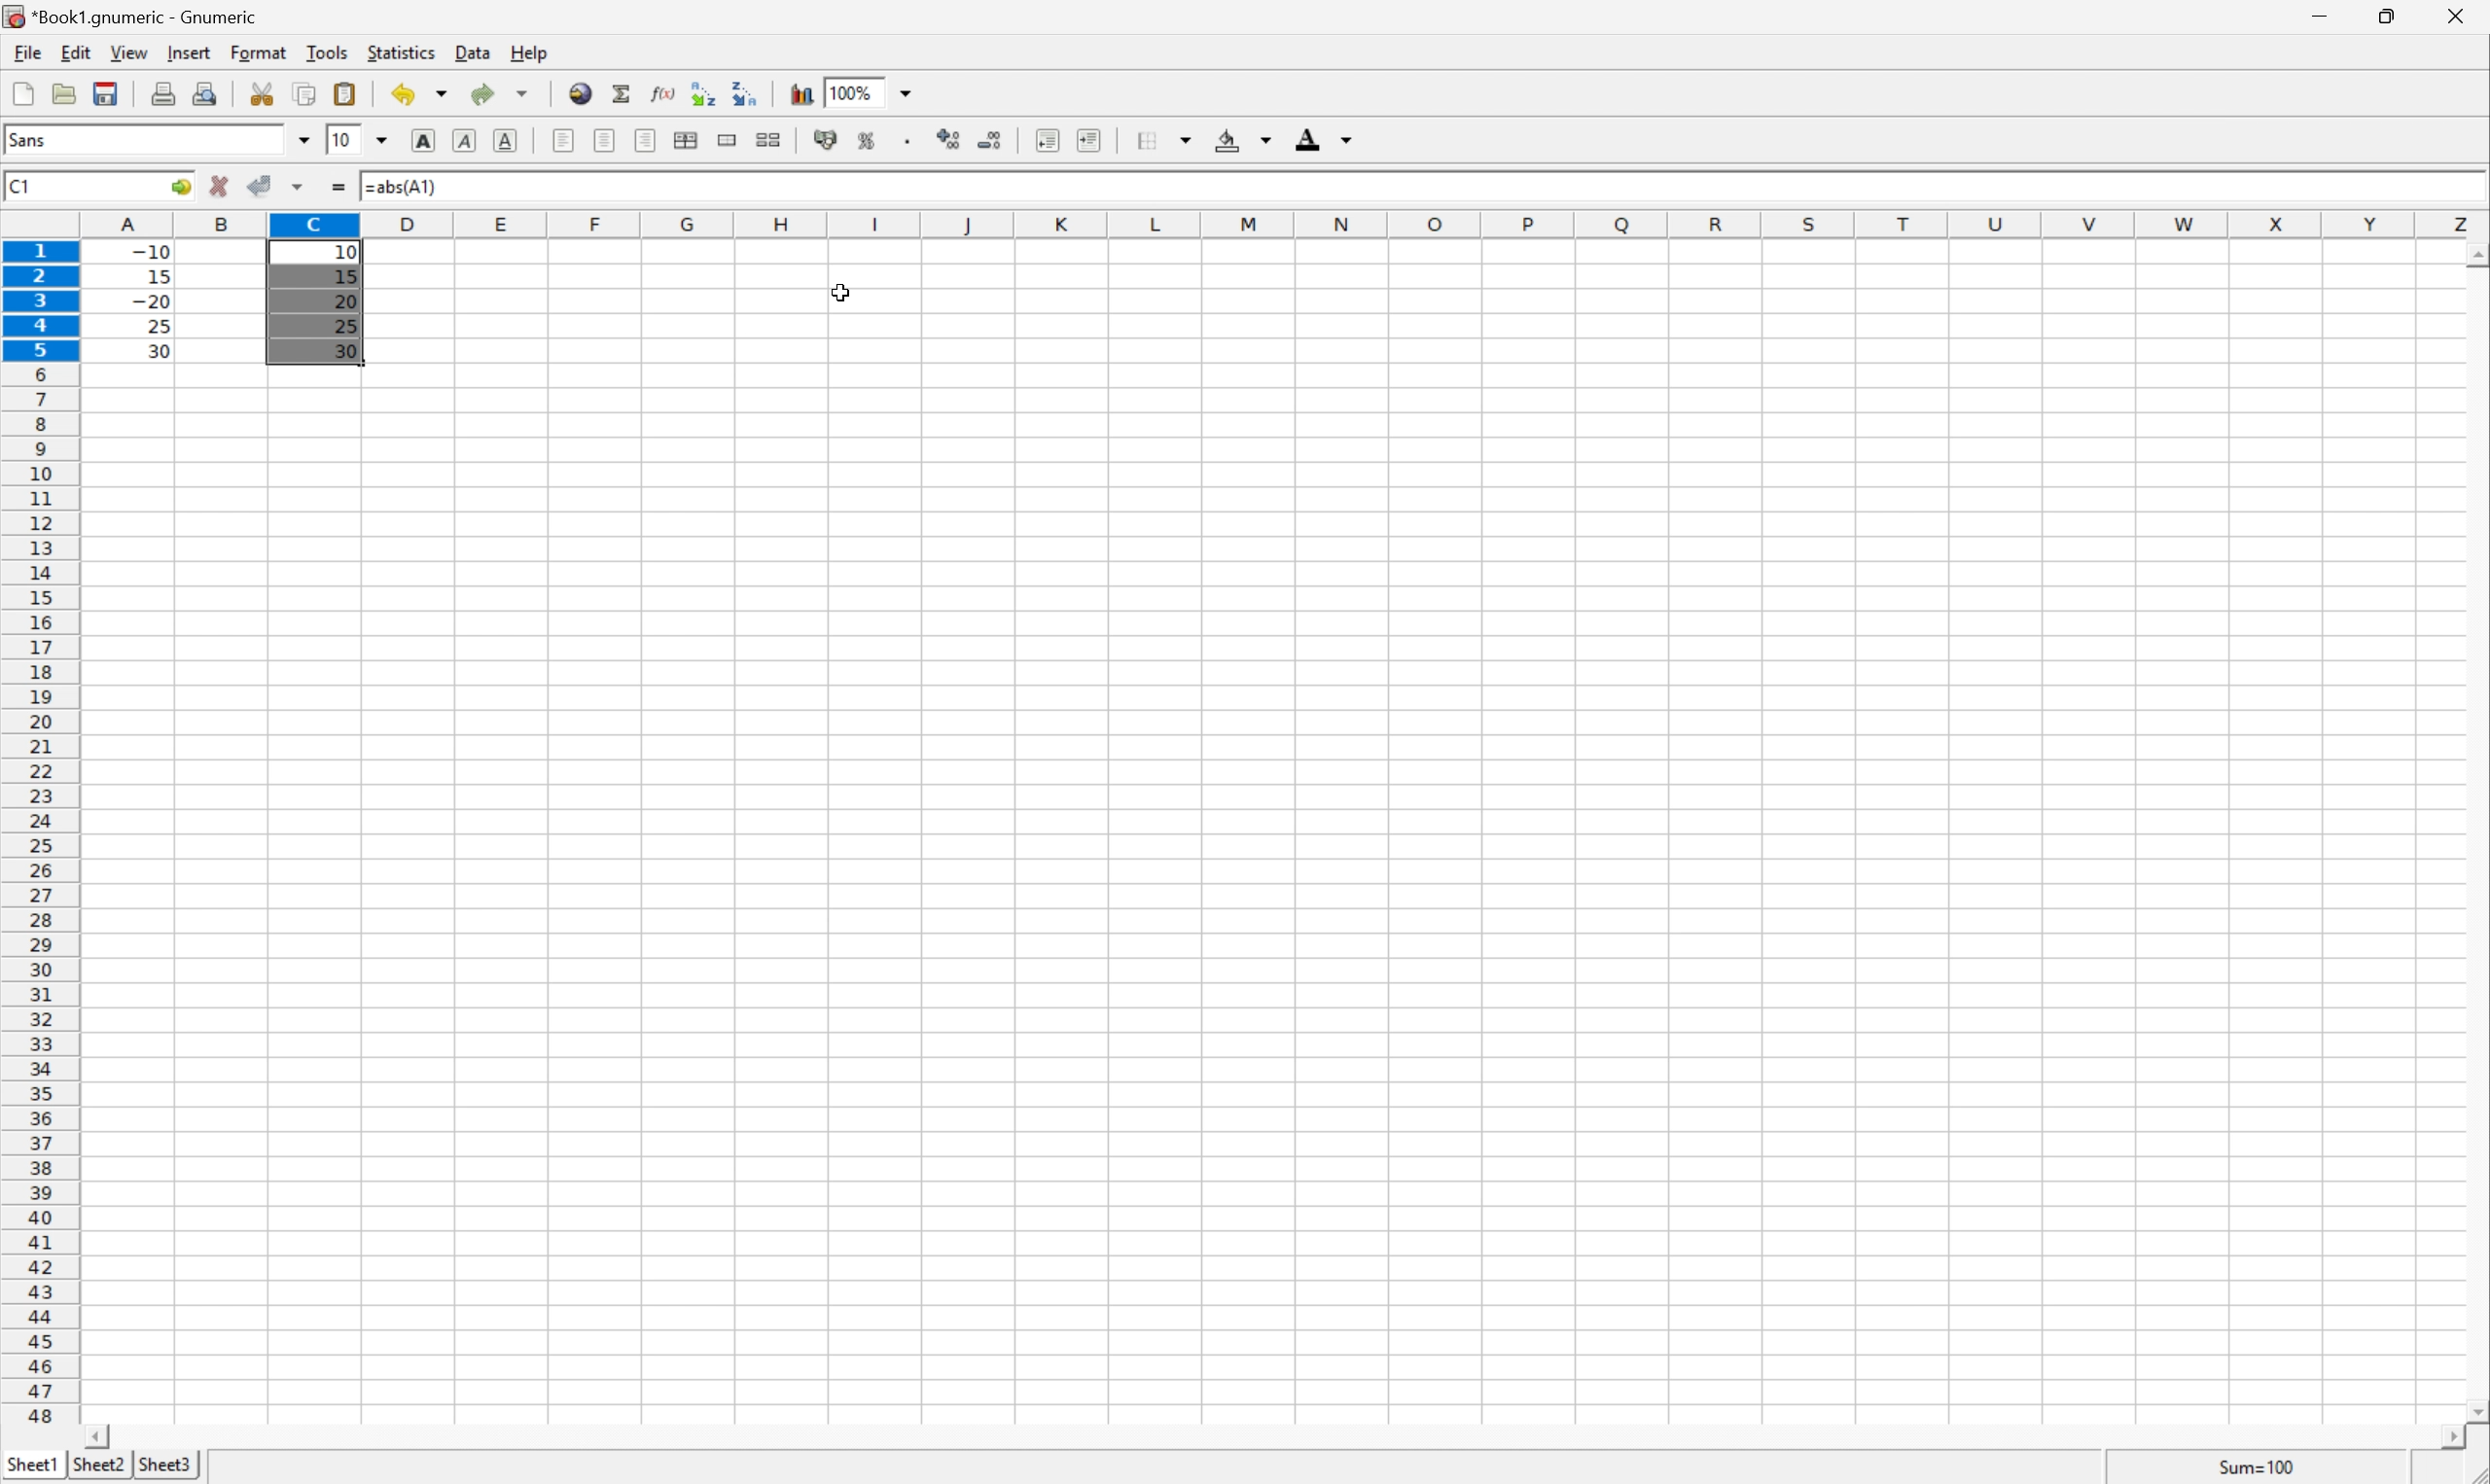 The height and width of the screenshot is (1484, 2490). Describe the element at coordinates (1191, 136) in the screenshot. I see `Drop Down` at that location.